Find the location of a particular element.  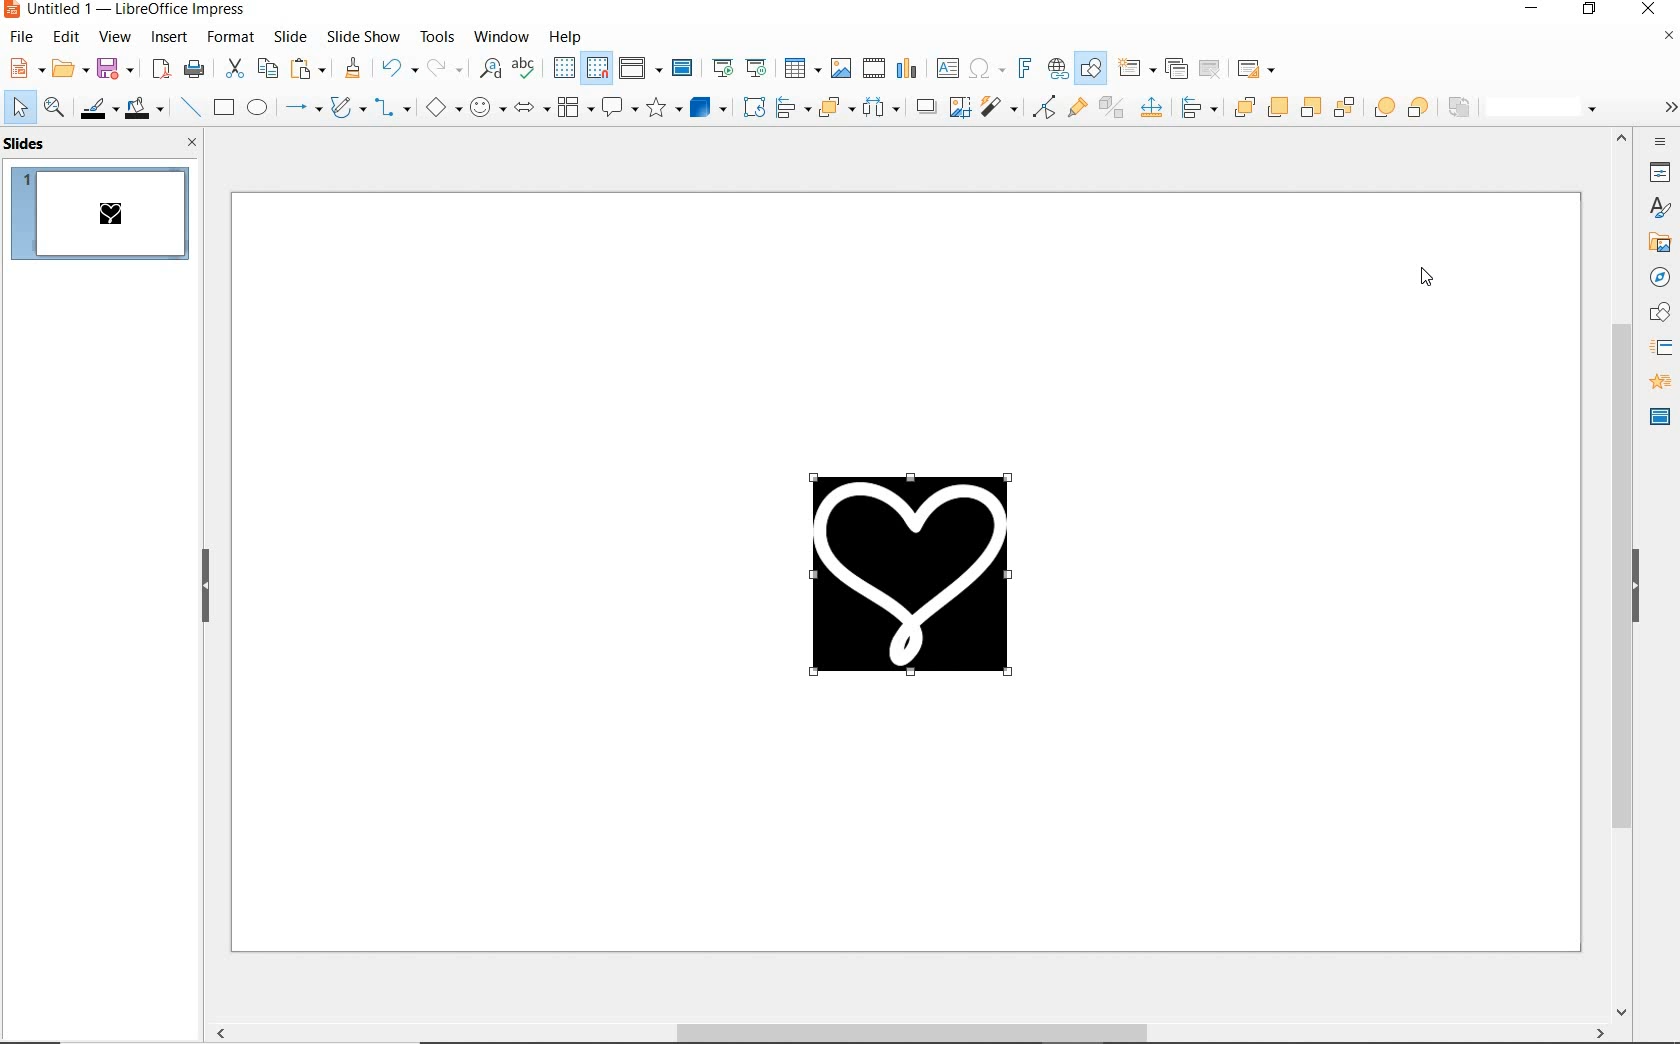

shadow is located at coordinates (925, 104).